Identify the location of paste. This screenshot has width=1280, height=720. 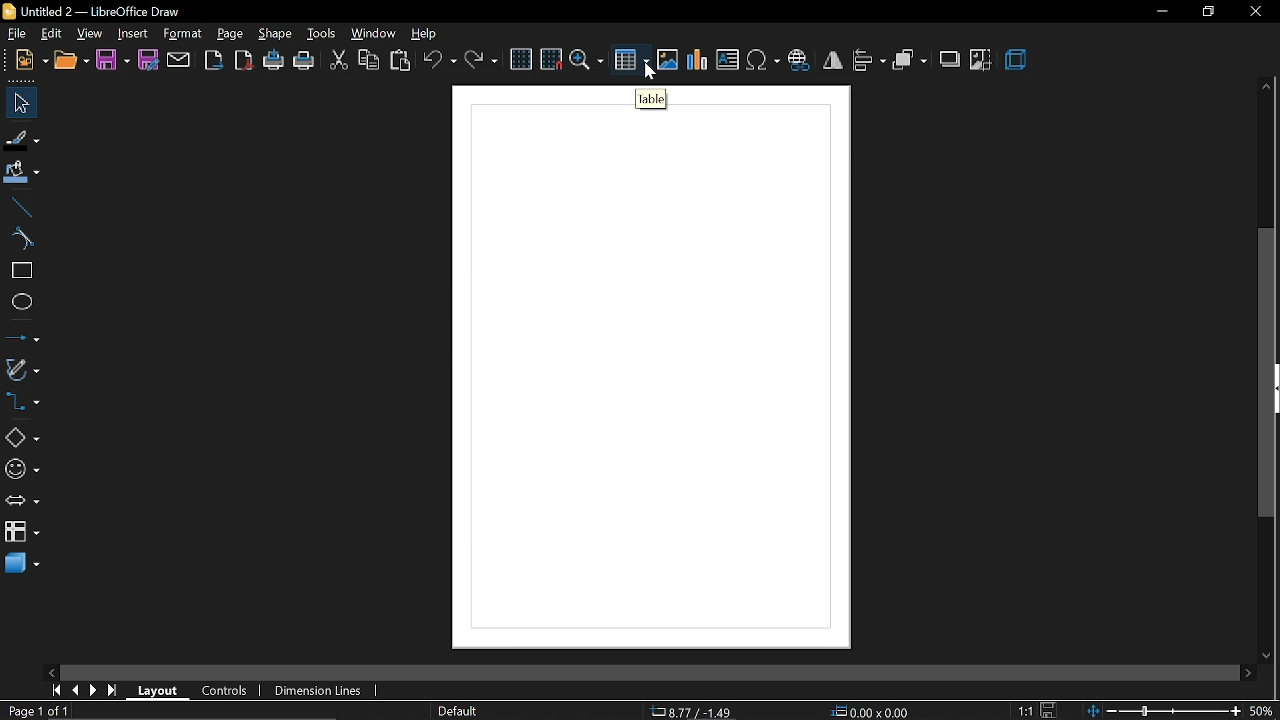
(401, 61).